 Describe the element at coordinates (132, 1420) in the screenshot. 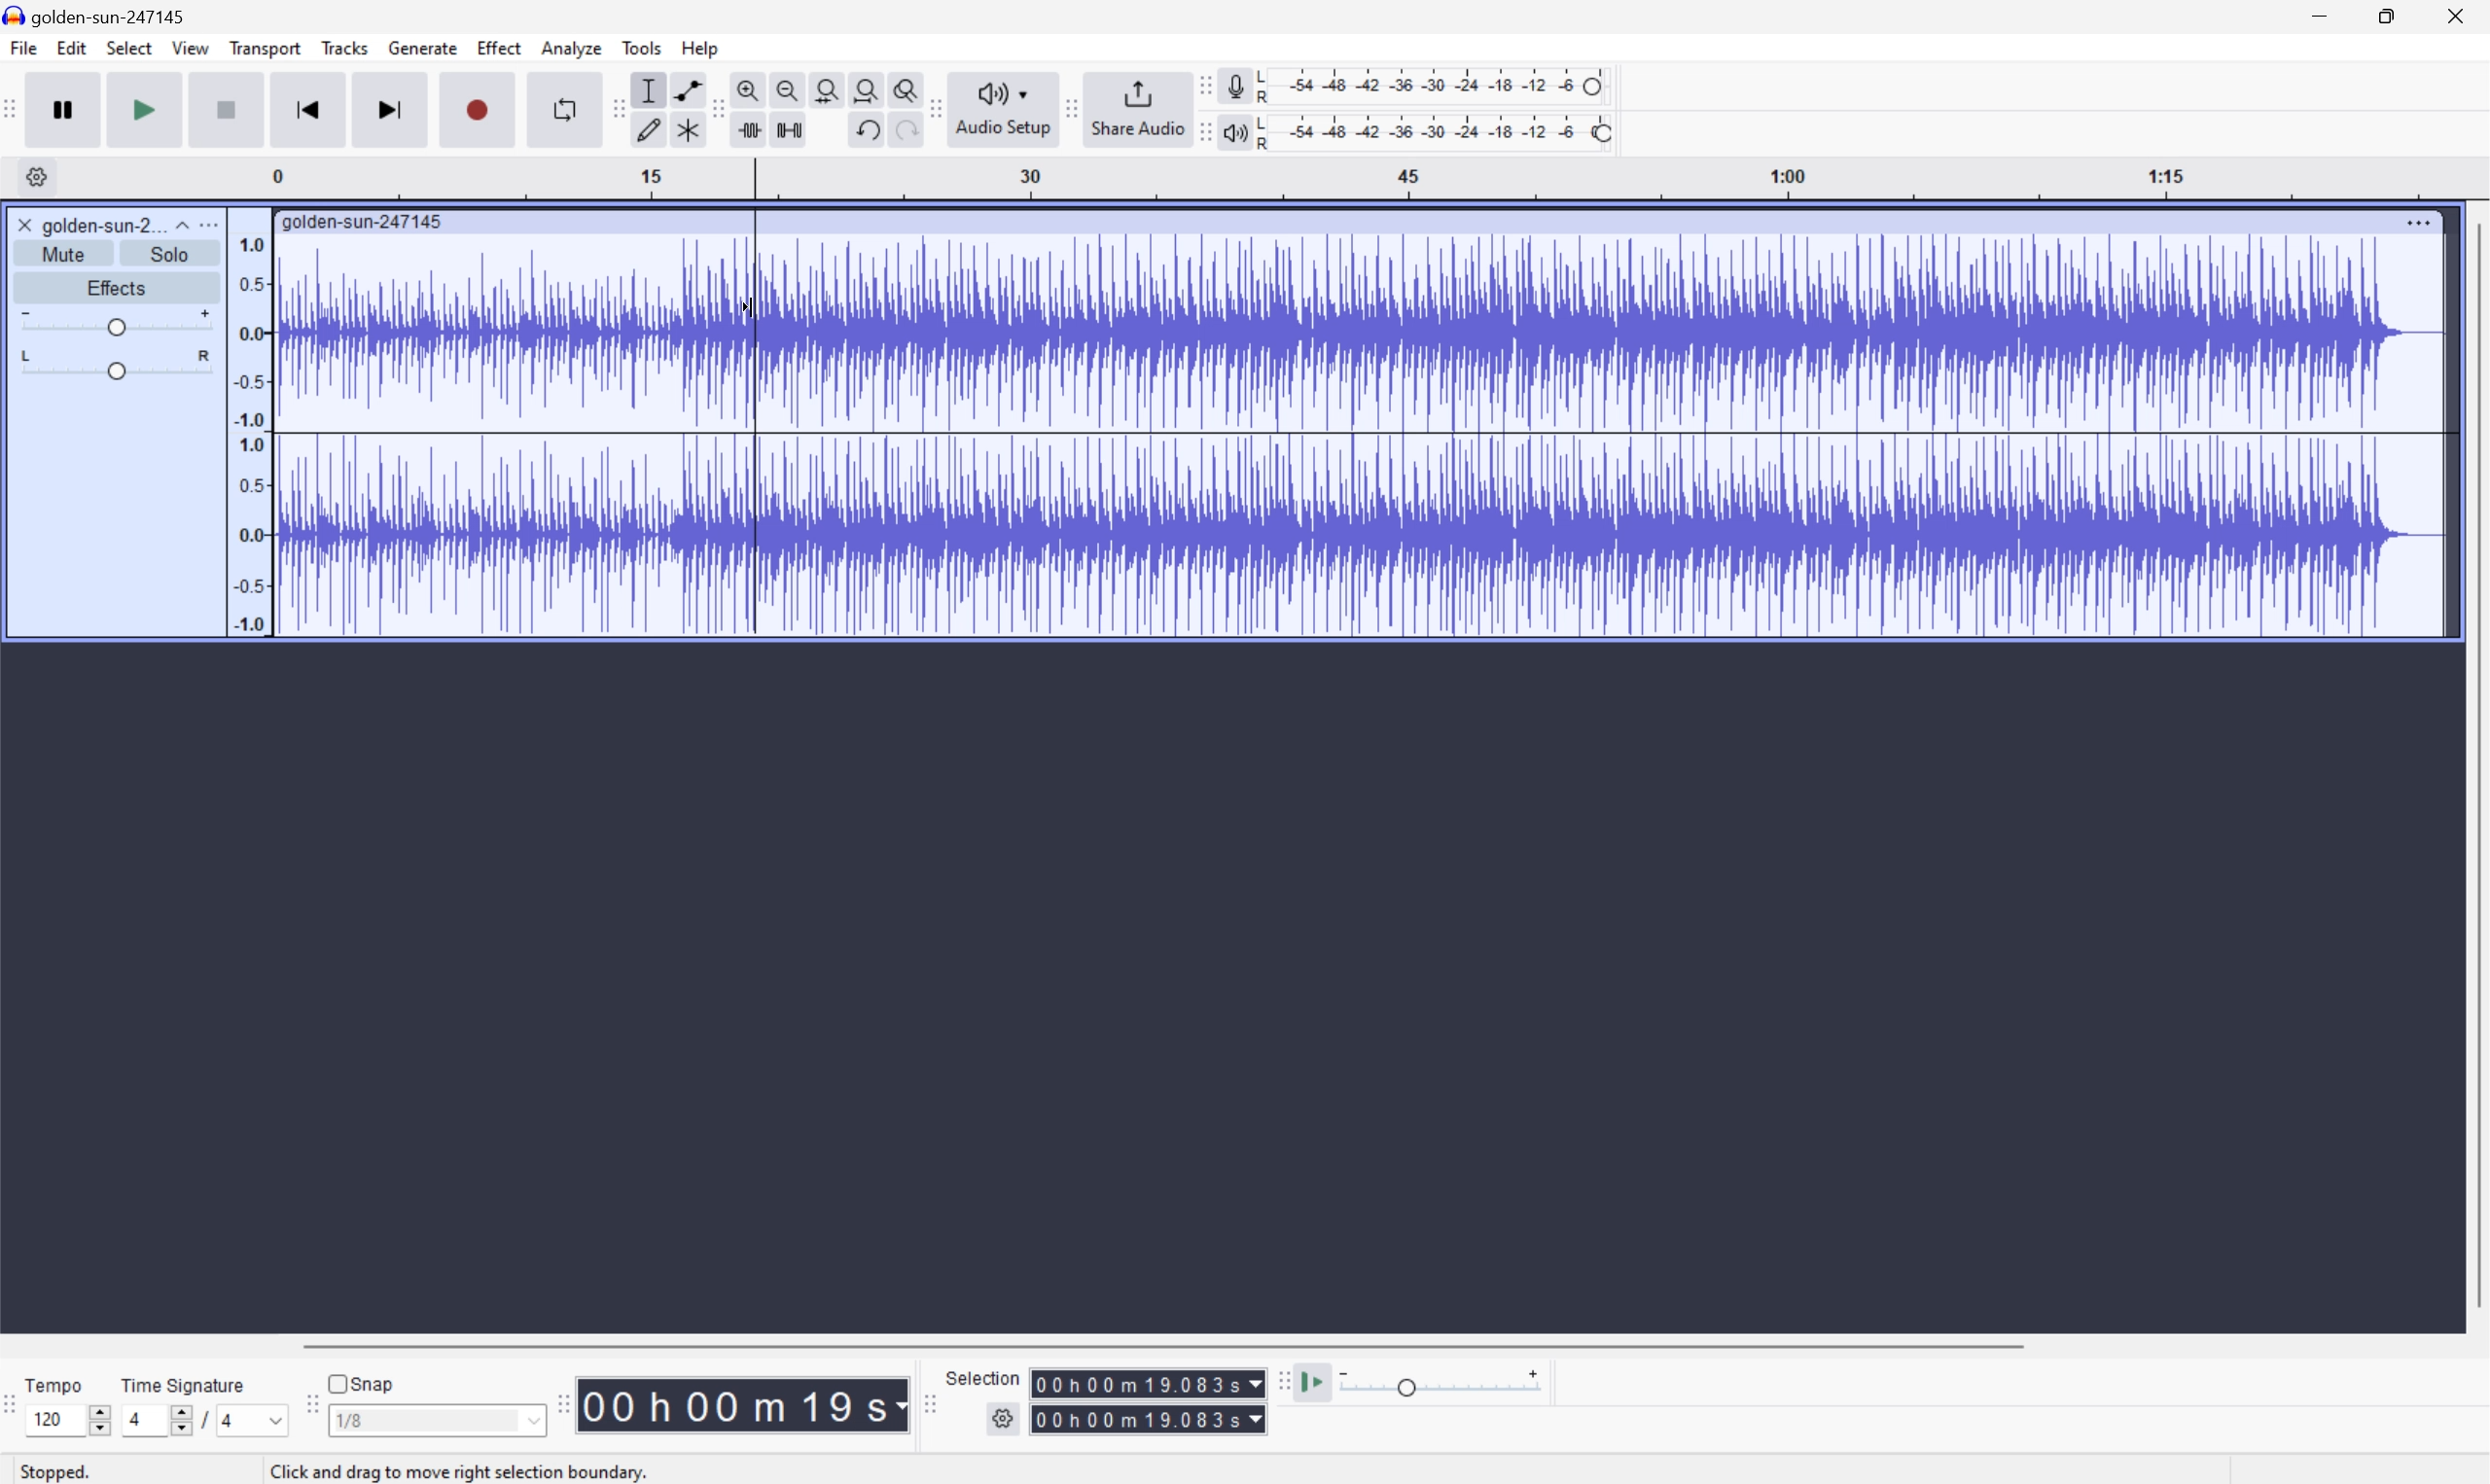

I see `4` at that location.